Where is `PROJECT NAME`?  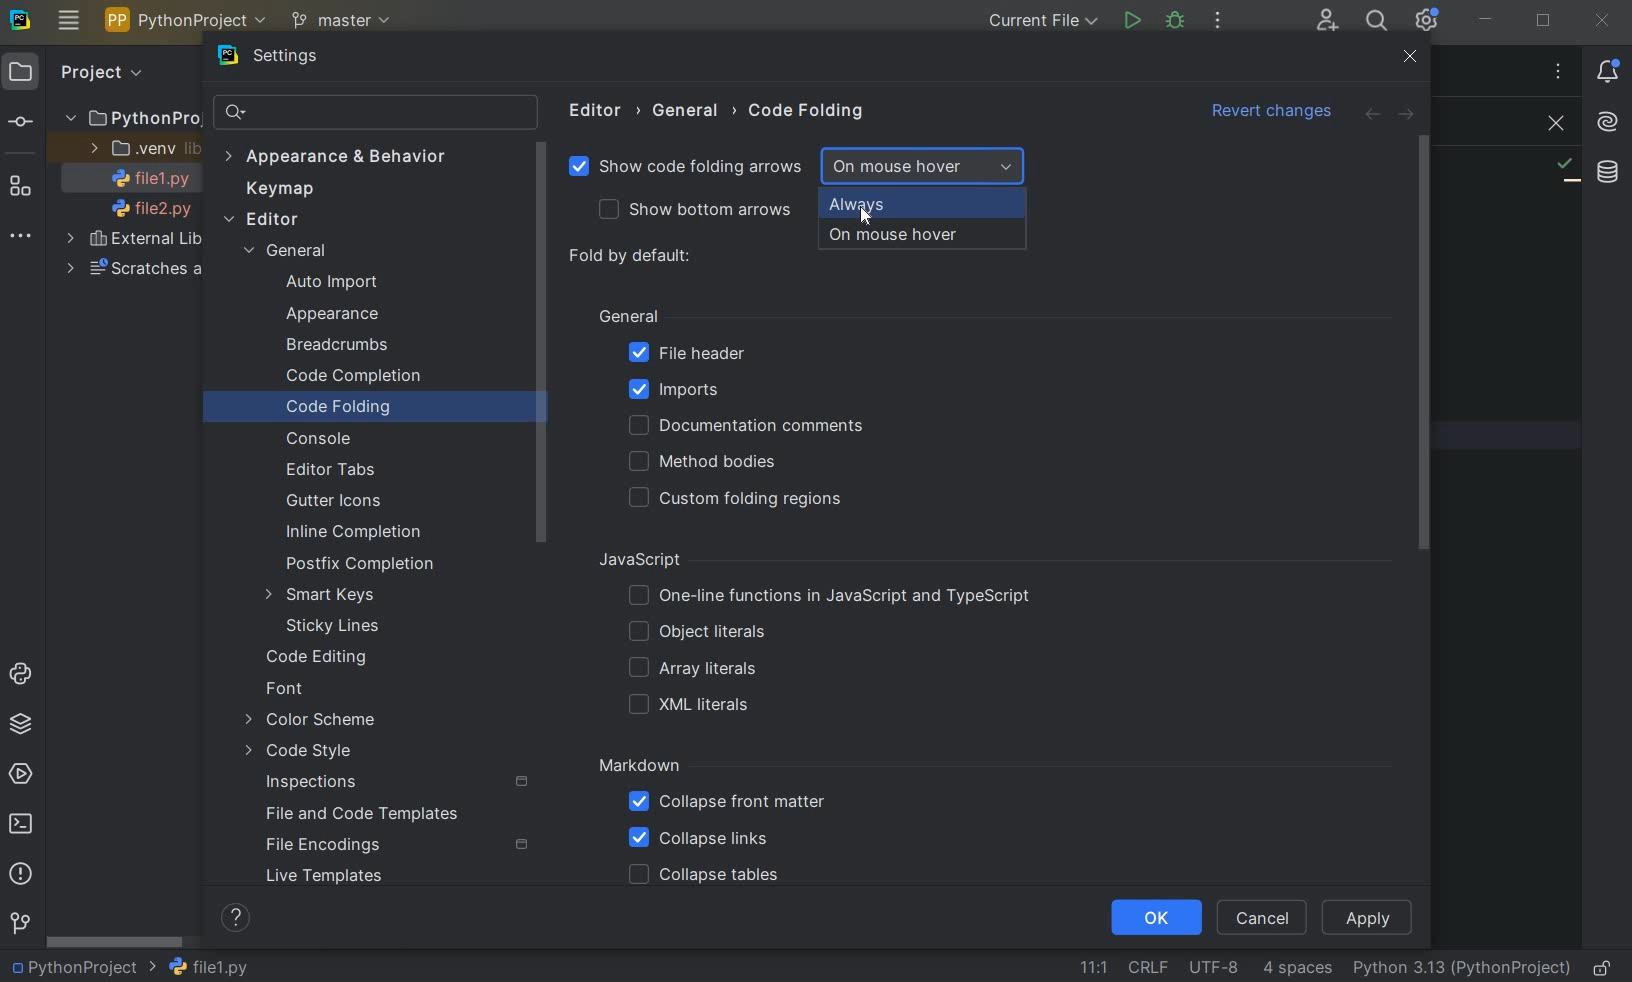 PROJECT NAME is located at coordinates (82, 968).